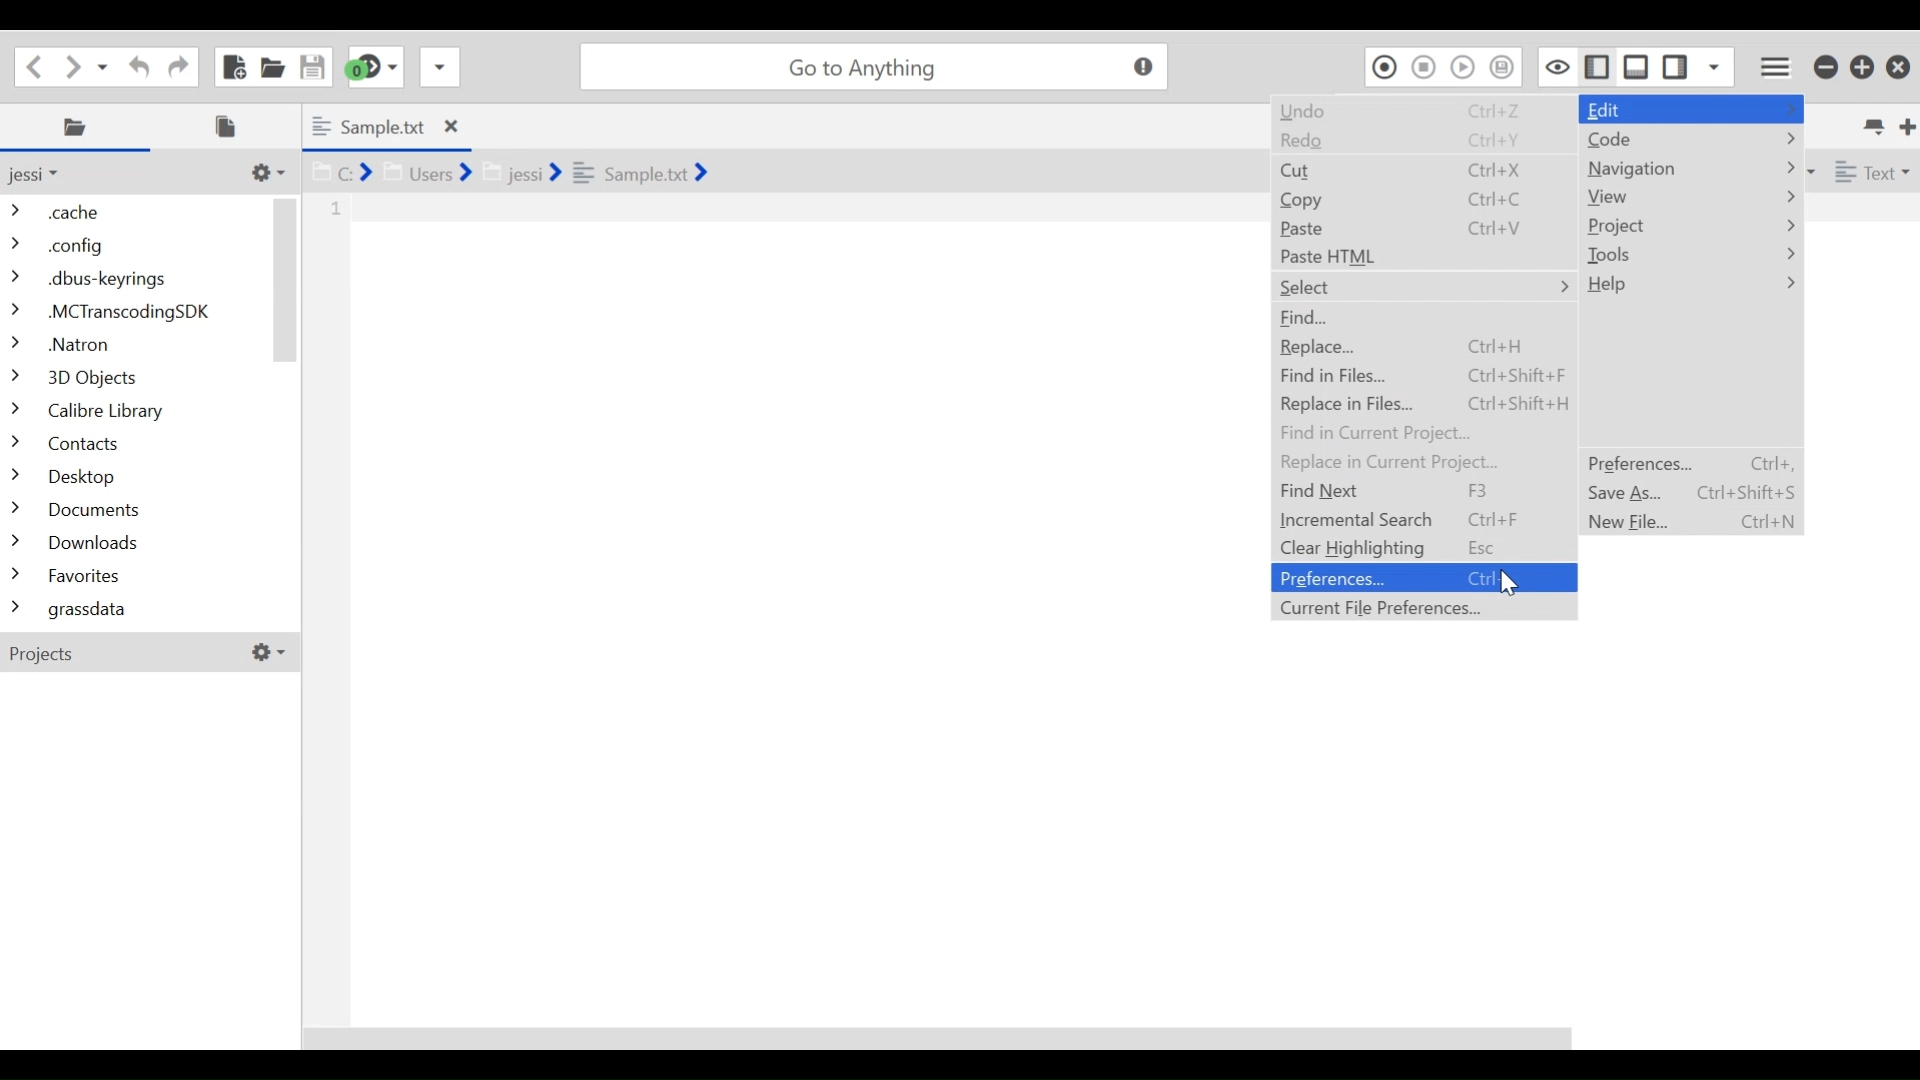 This screenshot has height=1080, width=1920. What do you see at coordinates (1863, 67) in the screenshot?
I see `Restore` at bounding box center [1863, 67].